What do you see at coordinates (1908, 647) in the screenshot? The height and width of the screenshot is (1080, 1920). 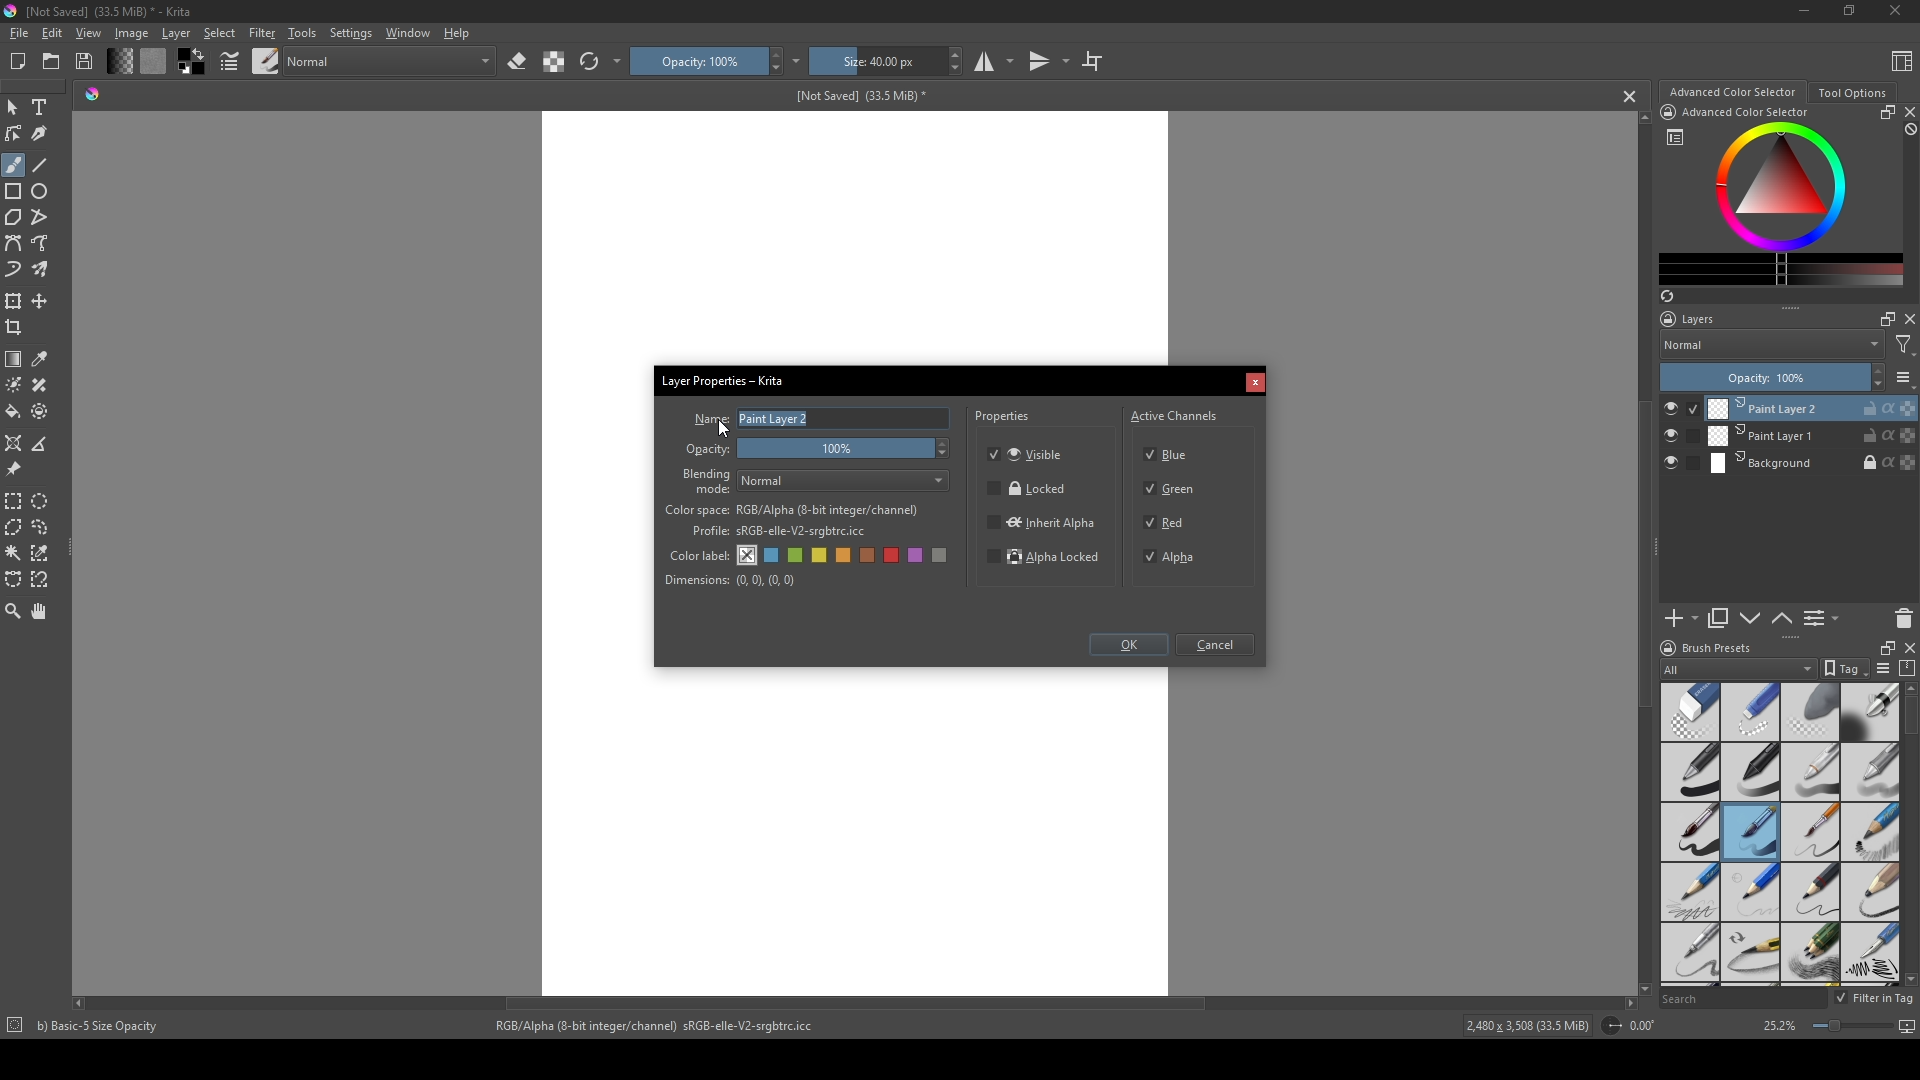 I see `close` at bounding box center [1908, 647].